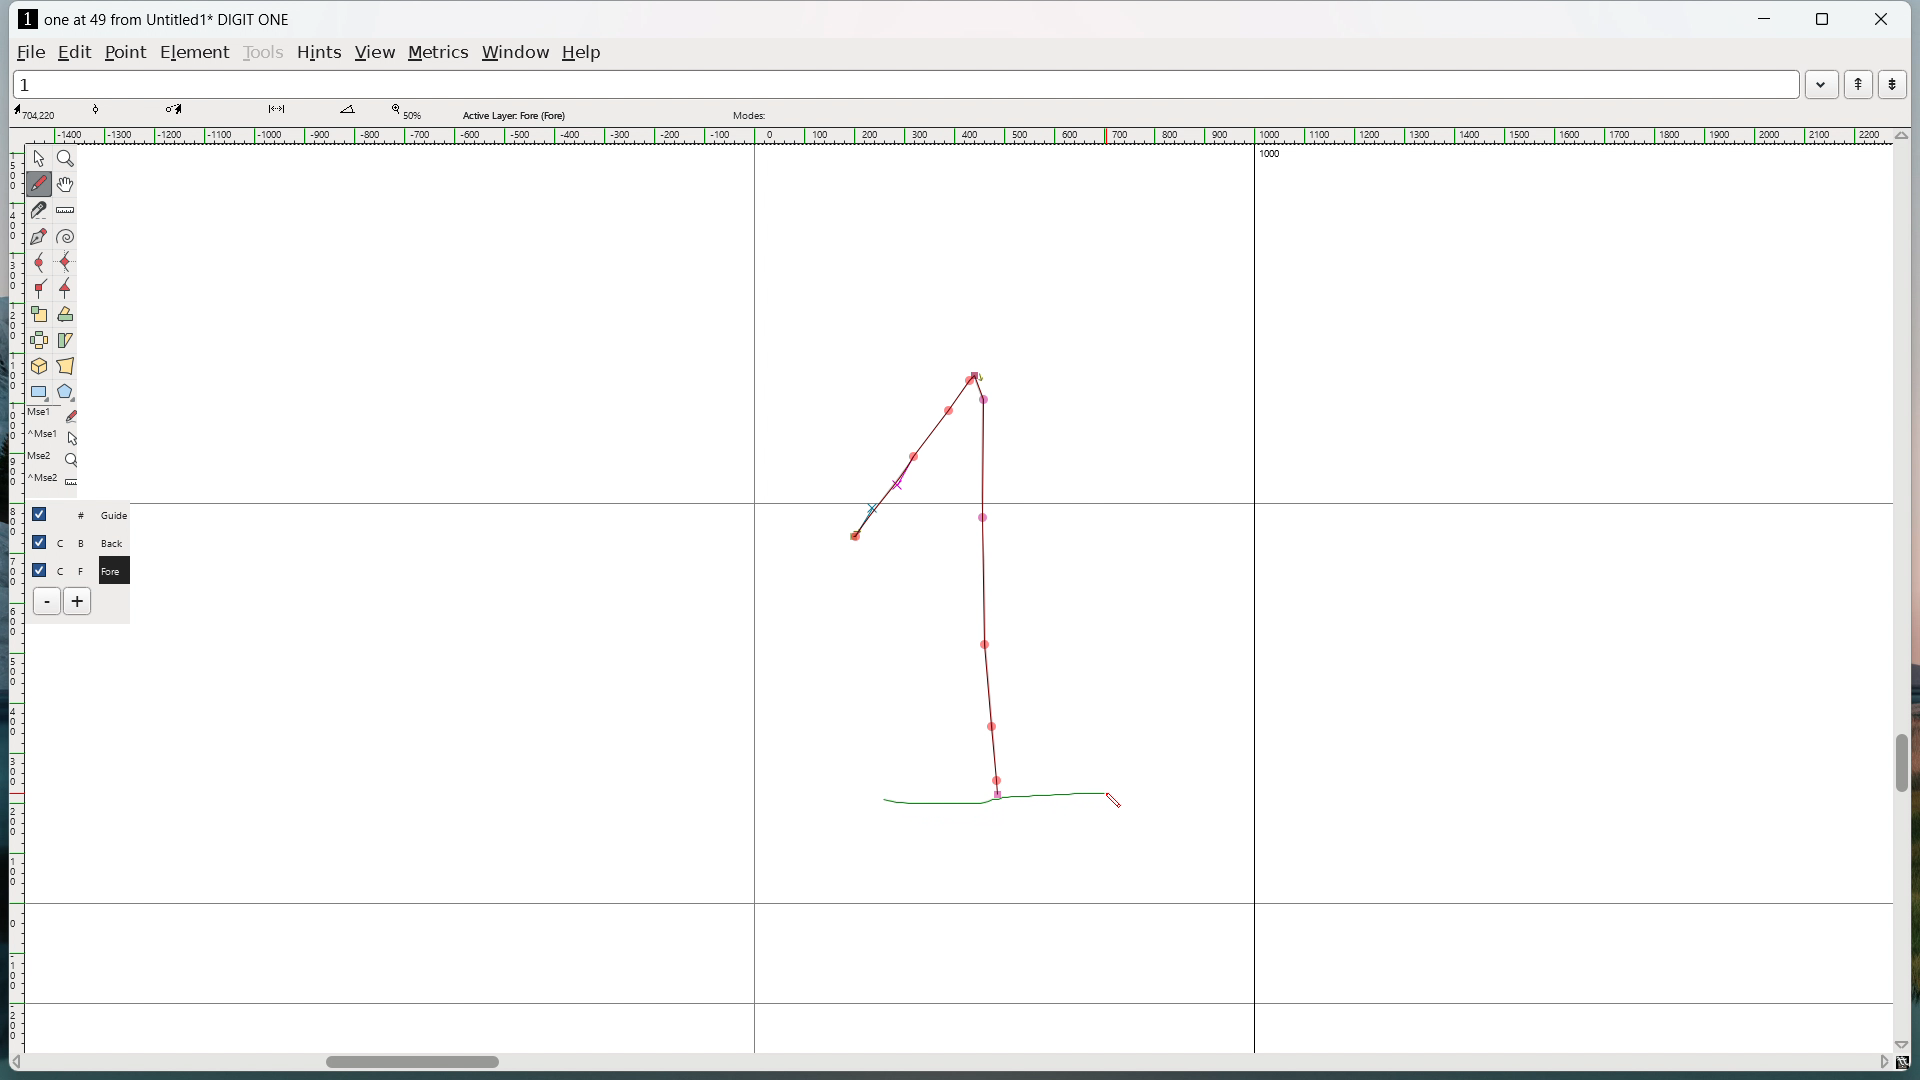  What do you see at coordinates (67, 209) in the screenshot?
I see `measure distance or angle` at bounding box center [67, 209].